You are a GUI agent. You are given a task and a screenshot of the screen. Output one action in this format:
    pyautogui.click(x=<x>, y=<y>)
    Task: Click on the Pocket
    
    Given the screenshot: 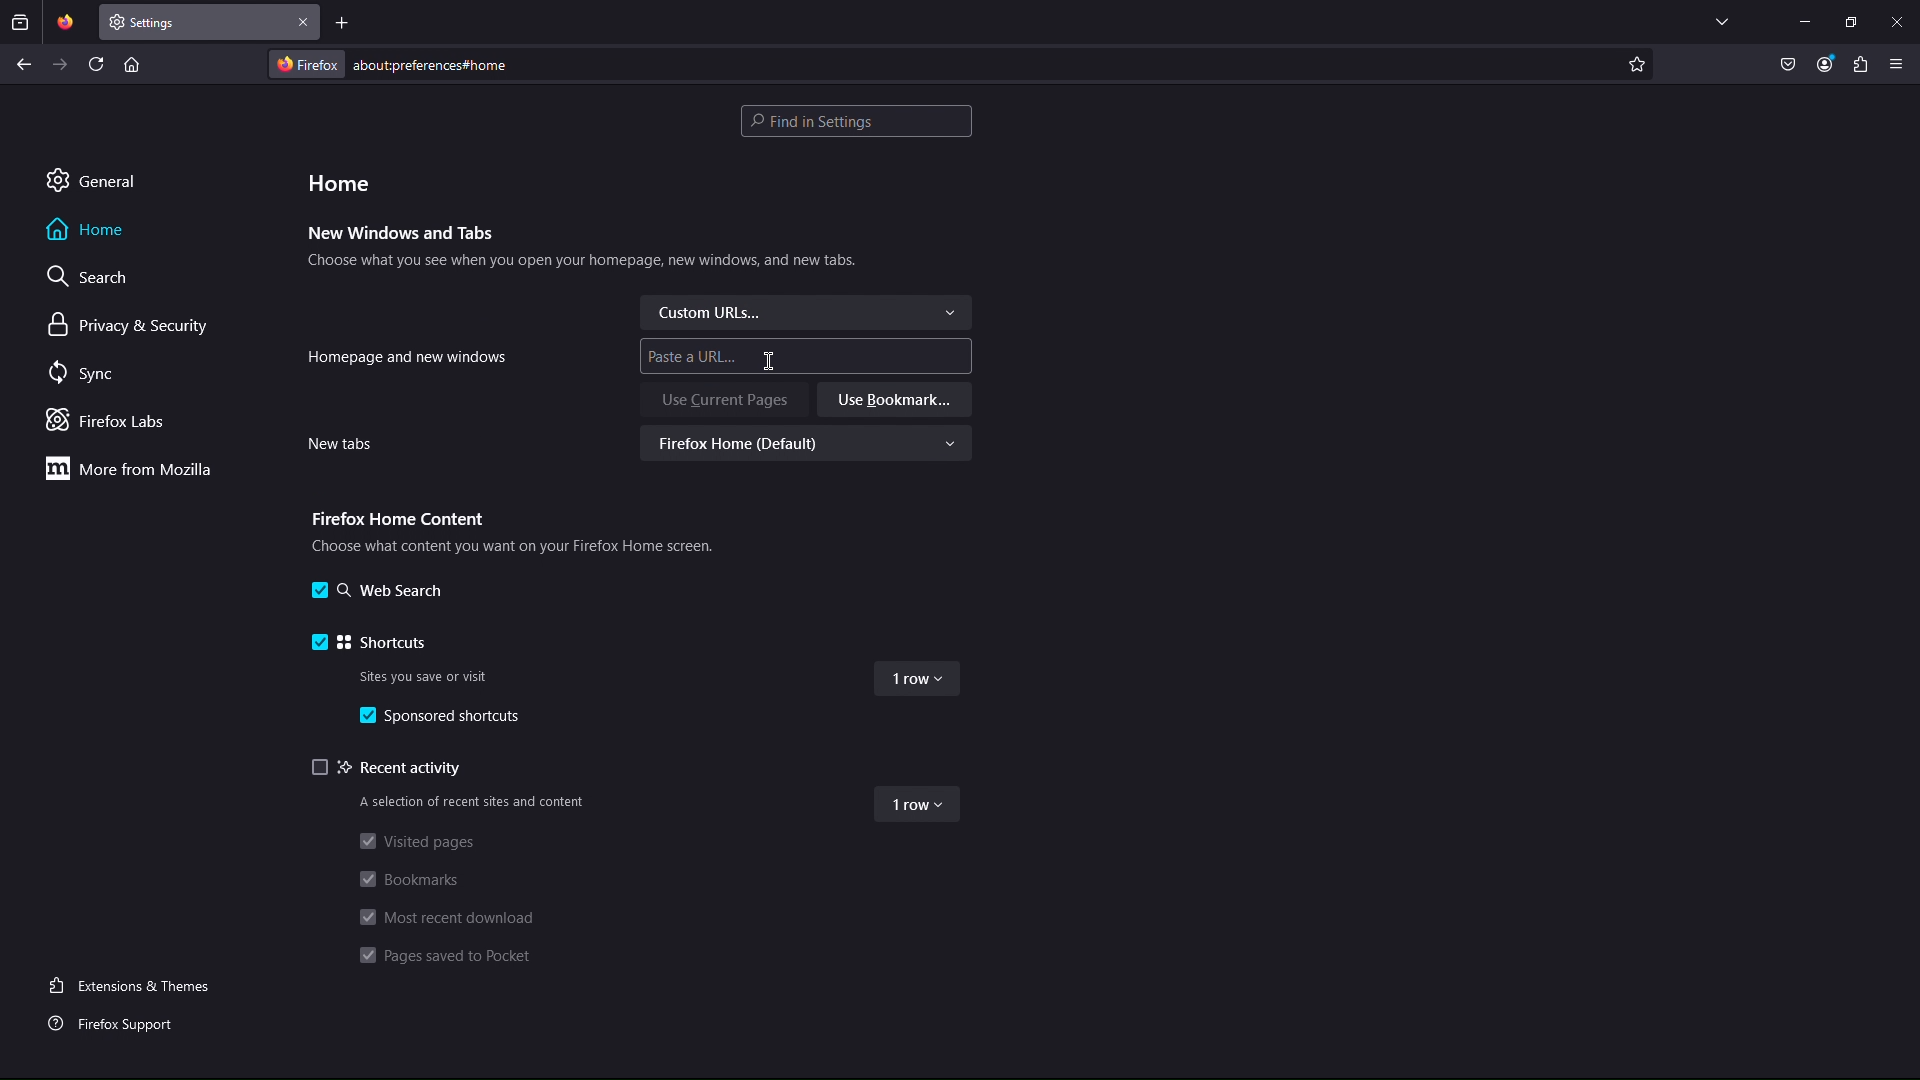 What is the action you would take?
    pyautogui.click(x=1789, y=66)
    